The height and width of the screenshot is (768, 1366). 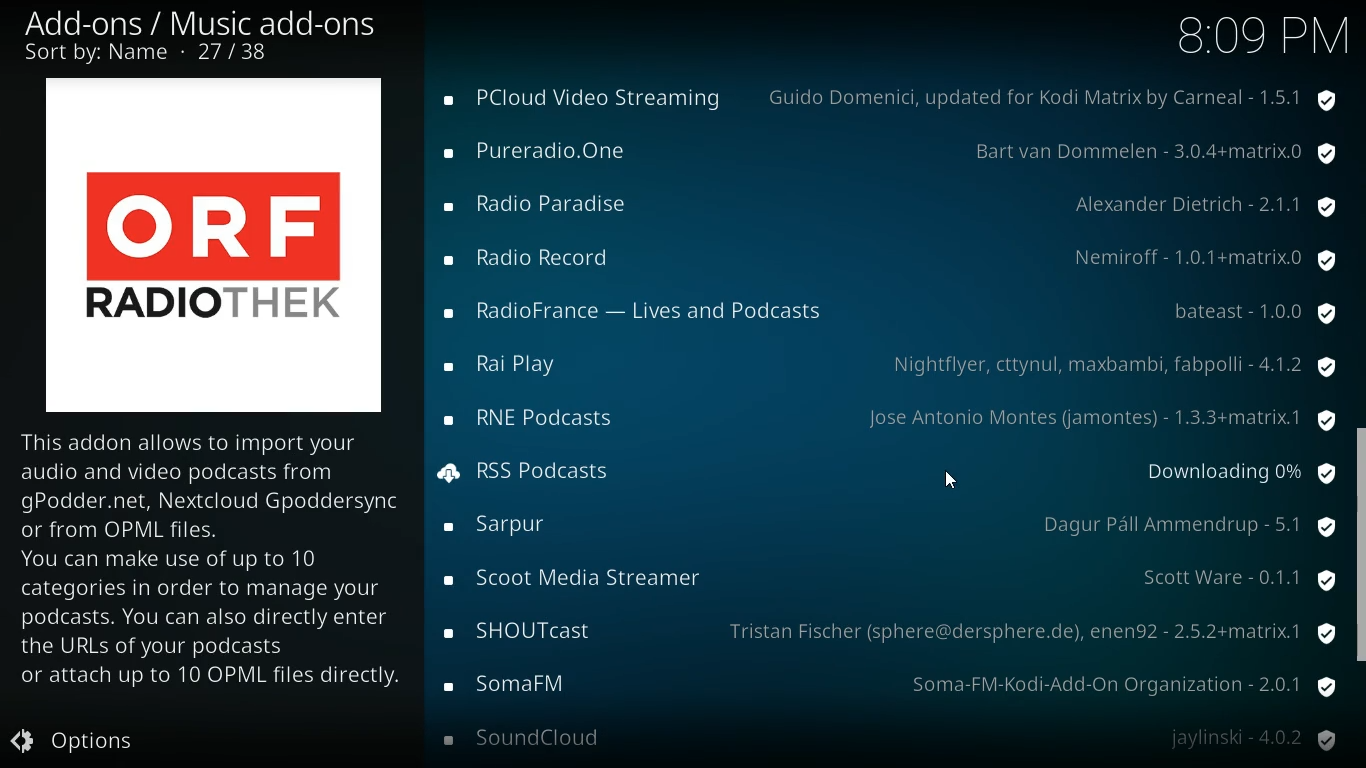 What do you see at coordinates (590, 97) in the screenshot?
I see `s PCloud Video Streaming` at bounding box center [590, 97].